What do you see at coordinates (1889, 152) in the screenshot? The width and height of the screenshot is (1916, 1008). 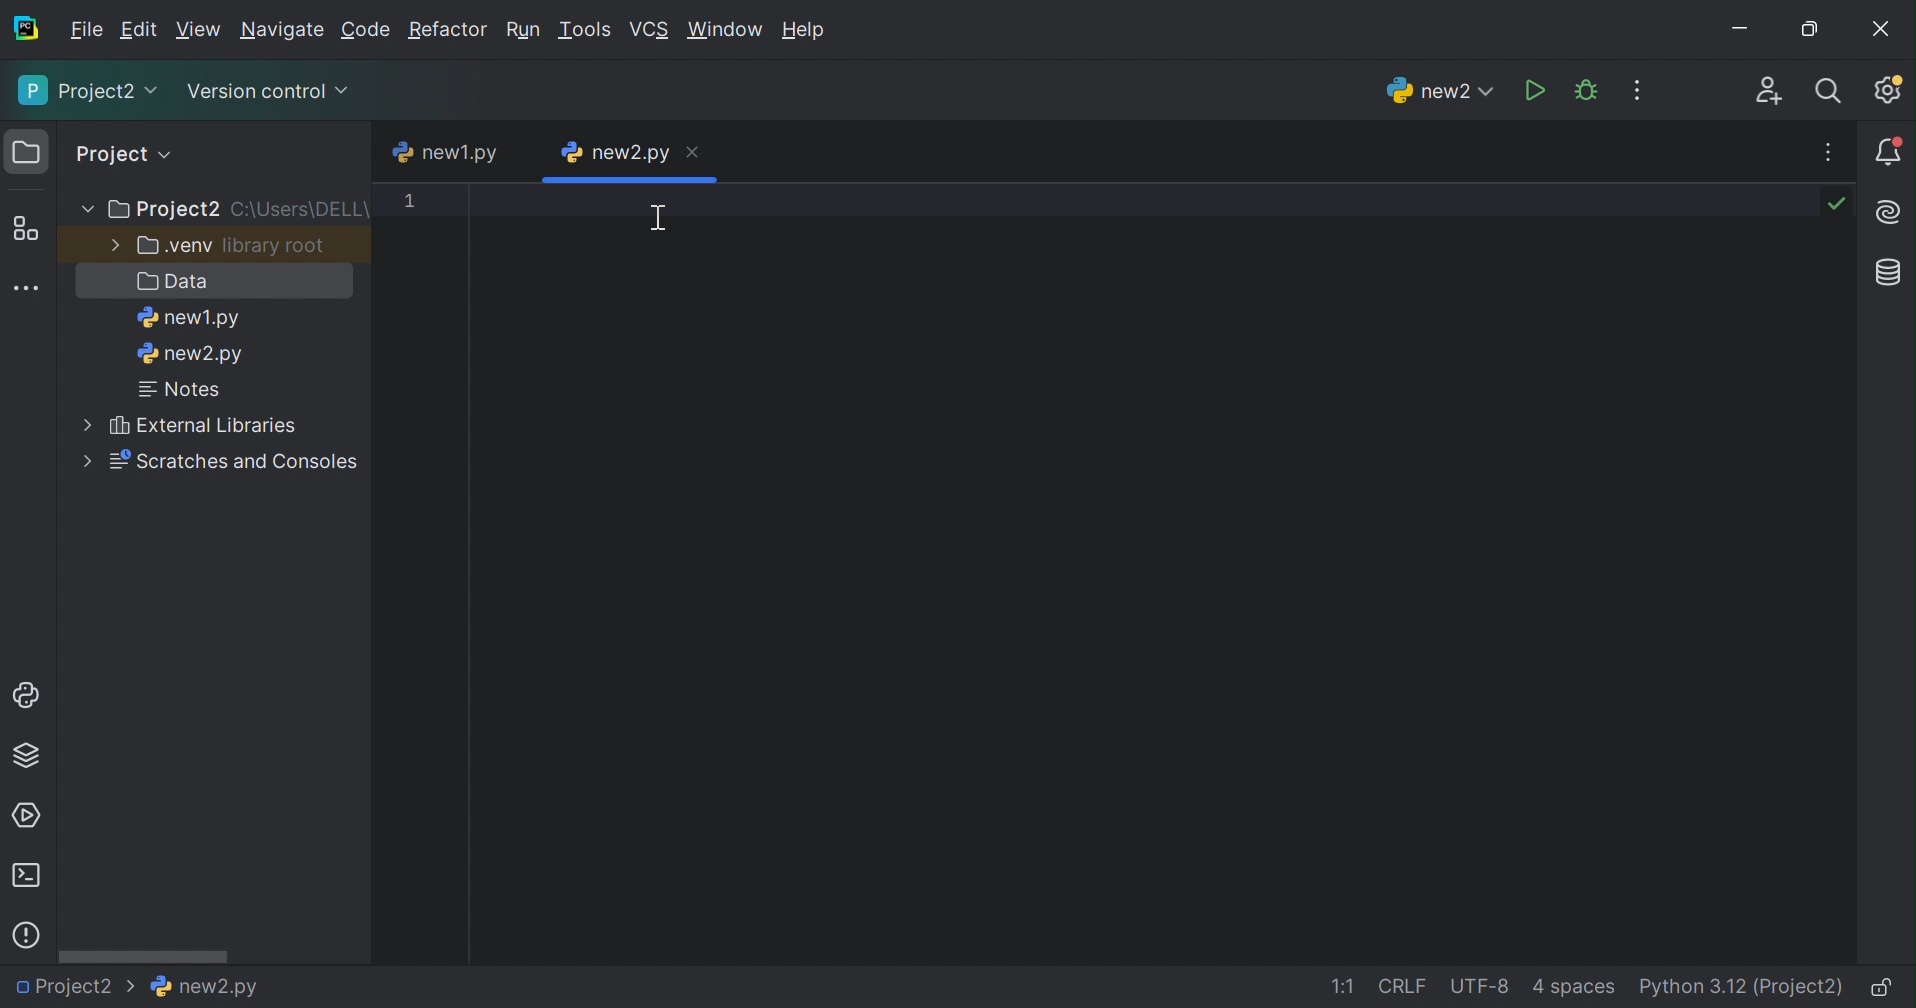 I see `Notifications` at bounding box center [1889, 152].